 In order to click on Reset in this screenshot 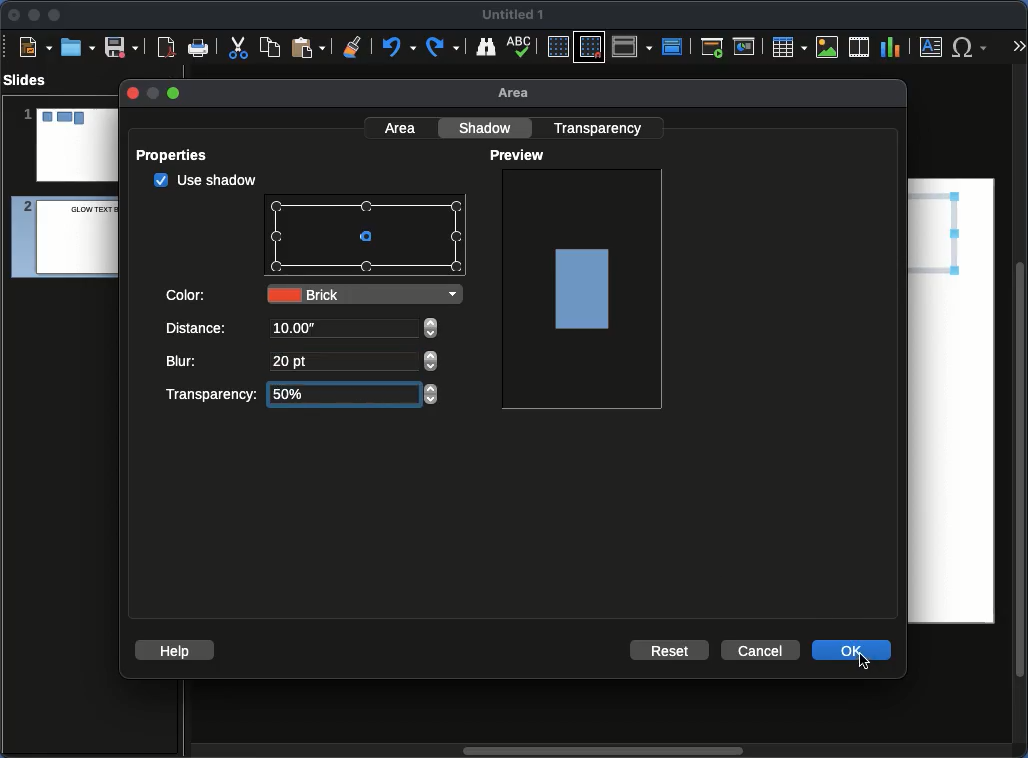, I will do `click(671, 649)`.